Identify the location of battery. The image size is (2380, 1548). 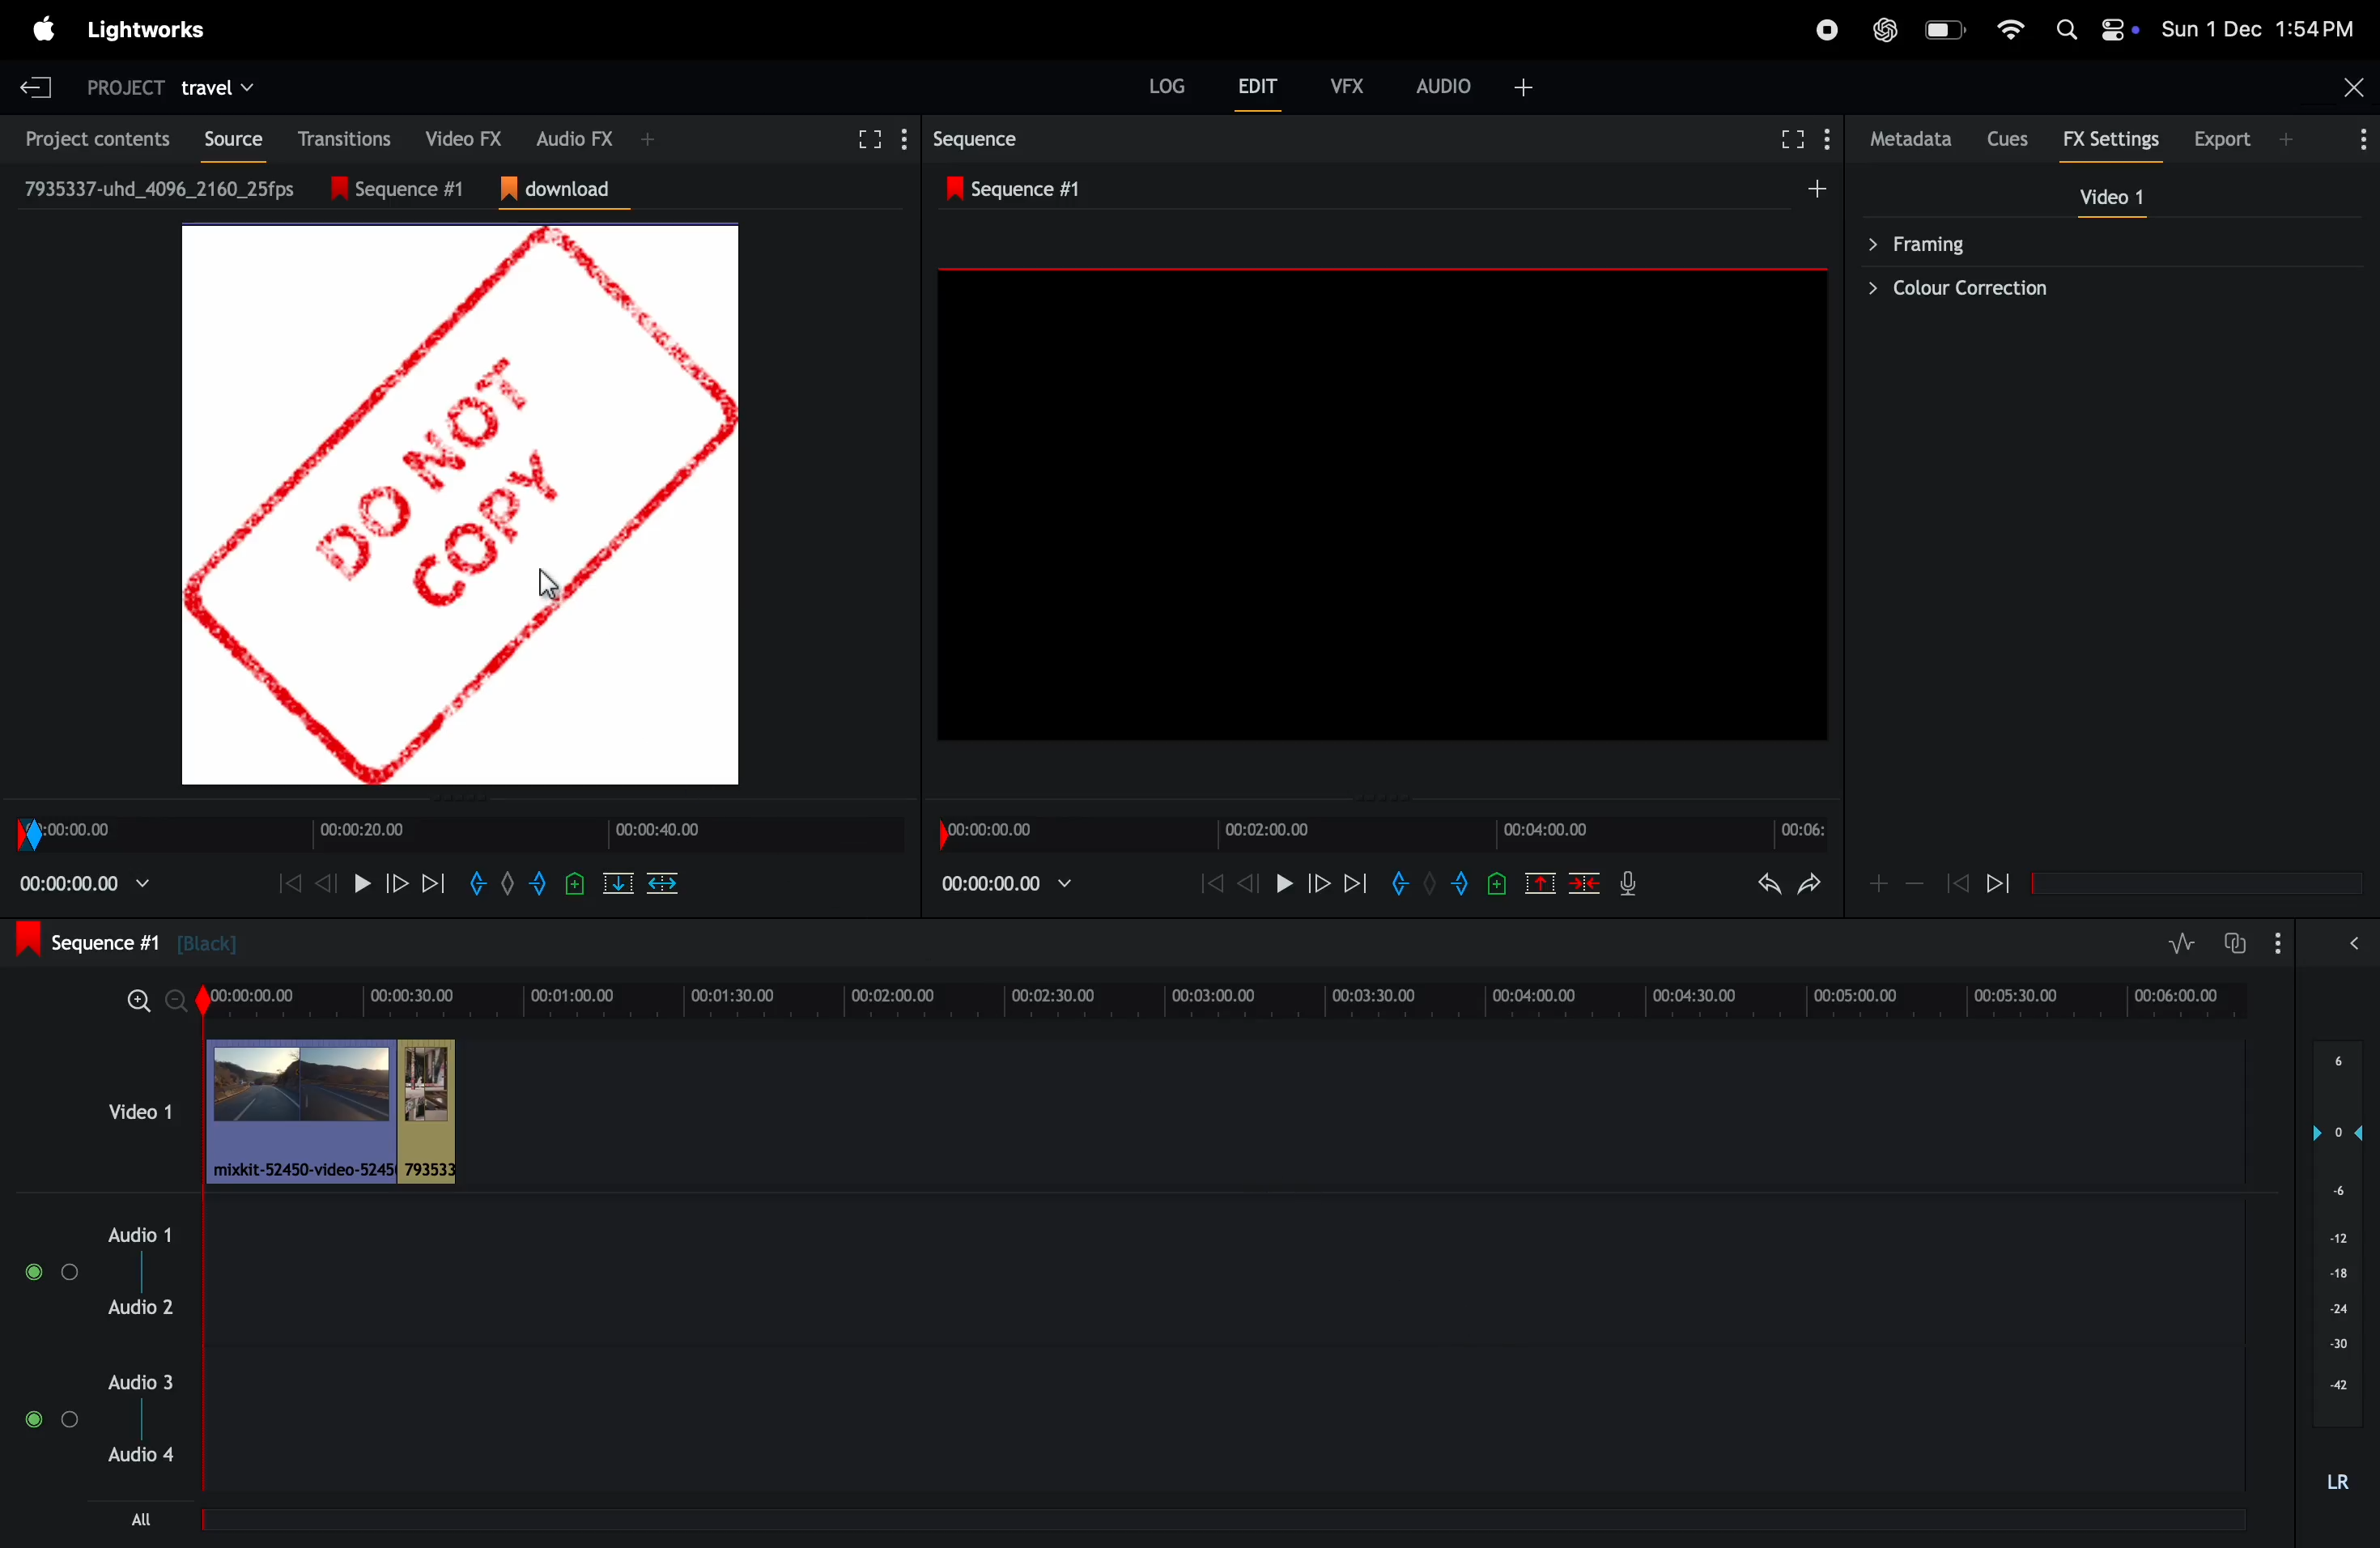
(1948, 29).